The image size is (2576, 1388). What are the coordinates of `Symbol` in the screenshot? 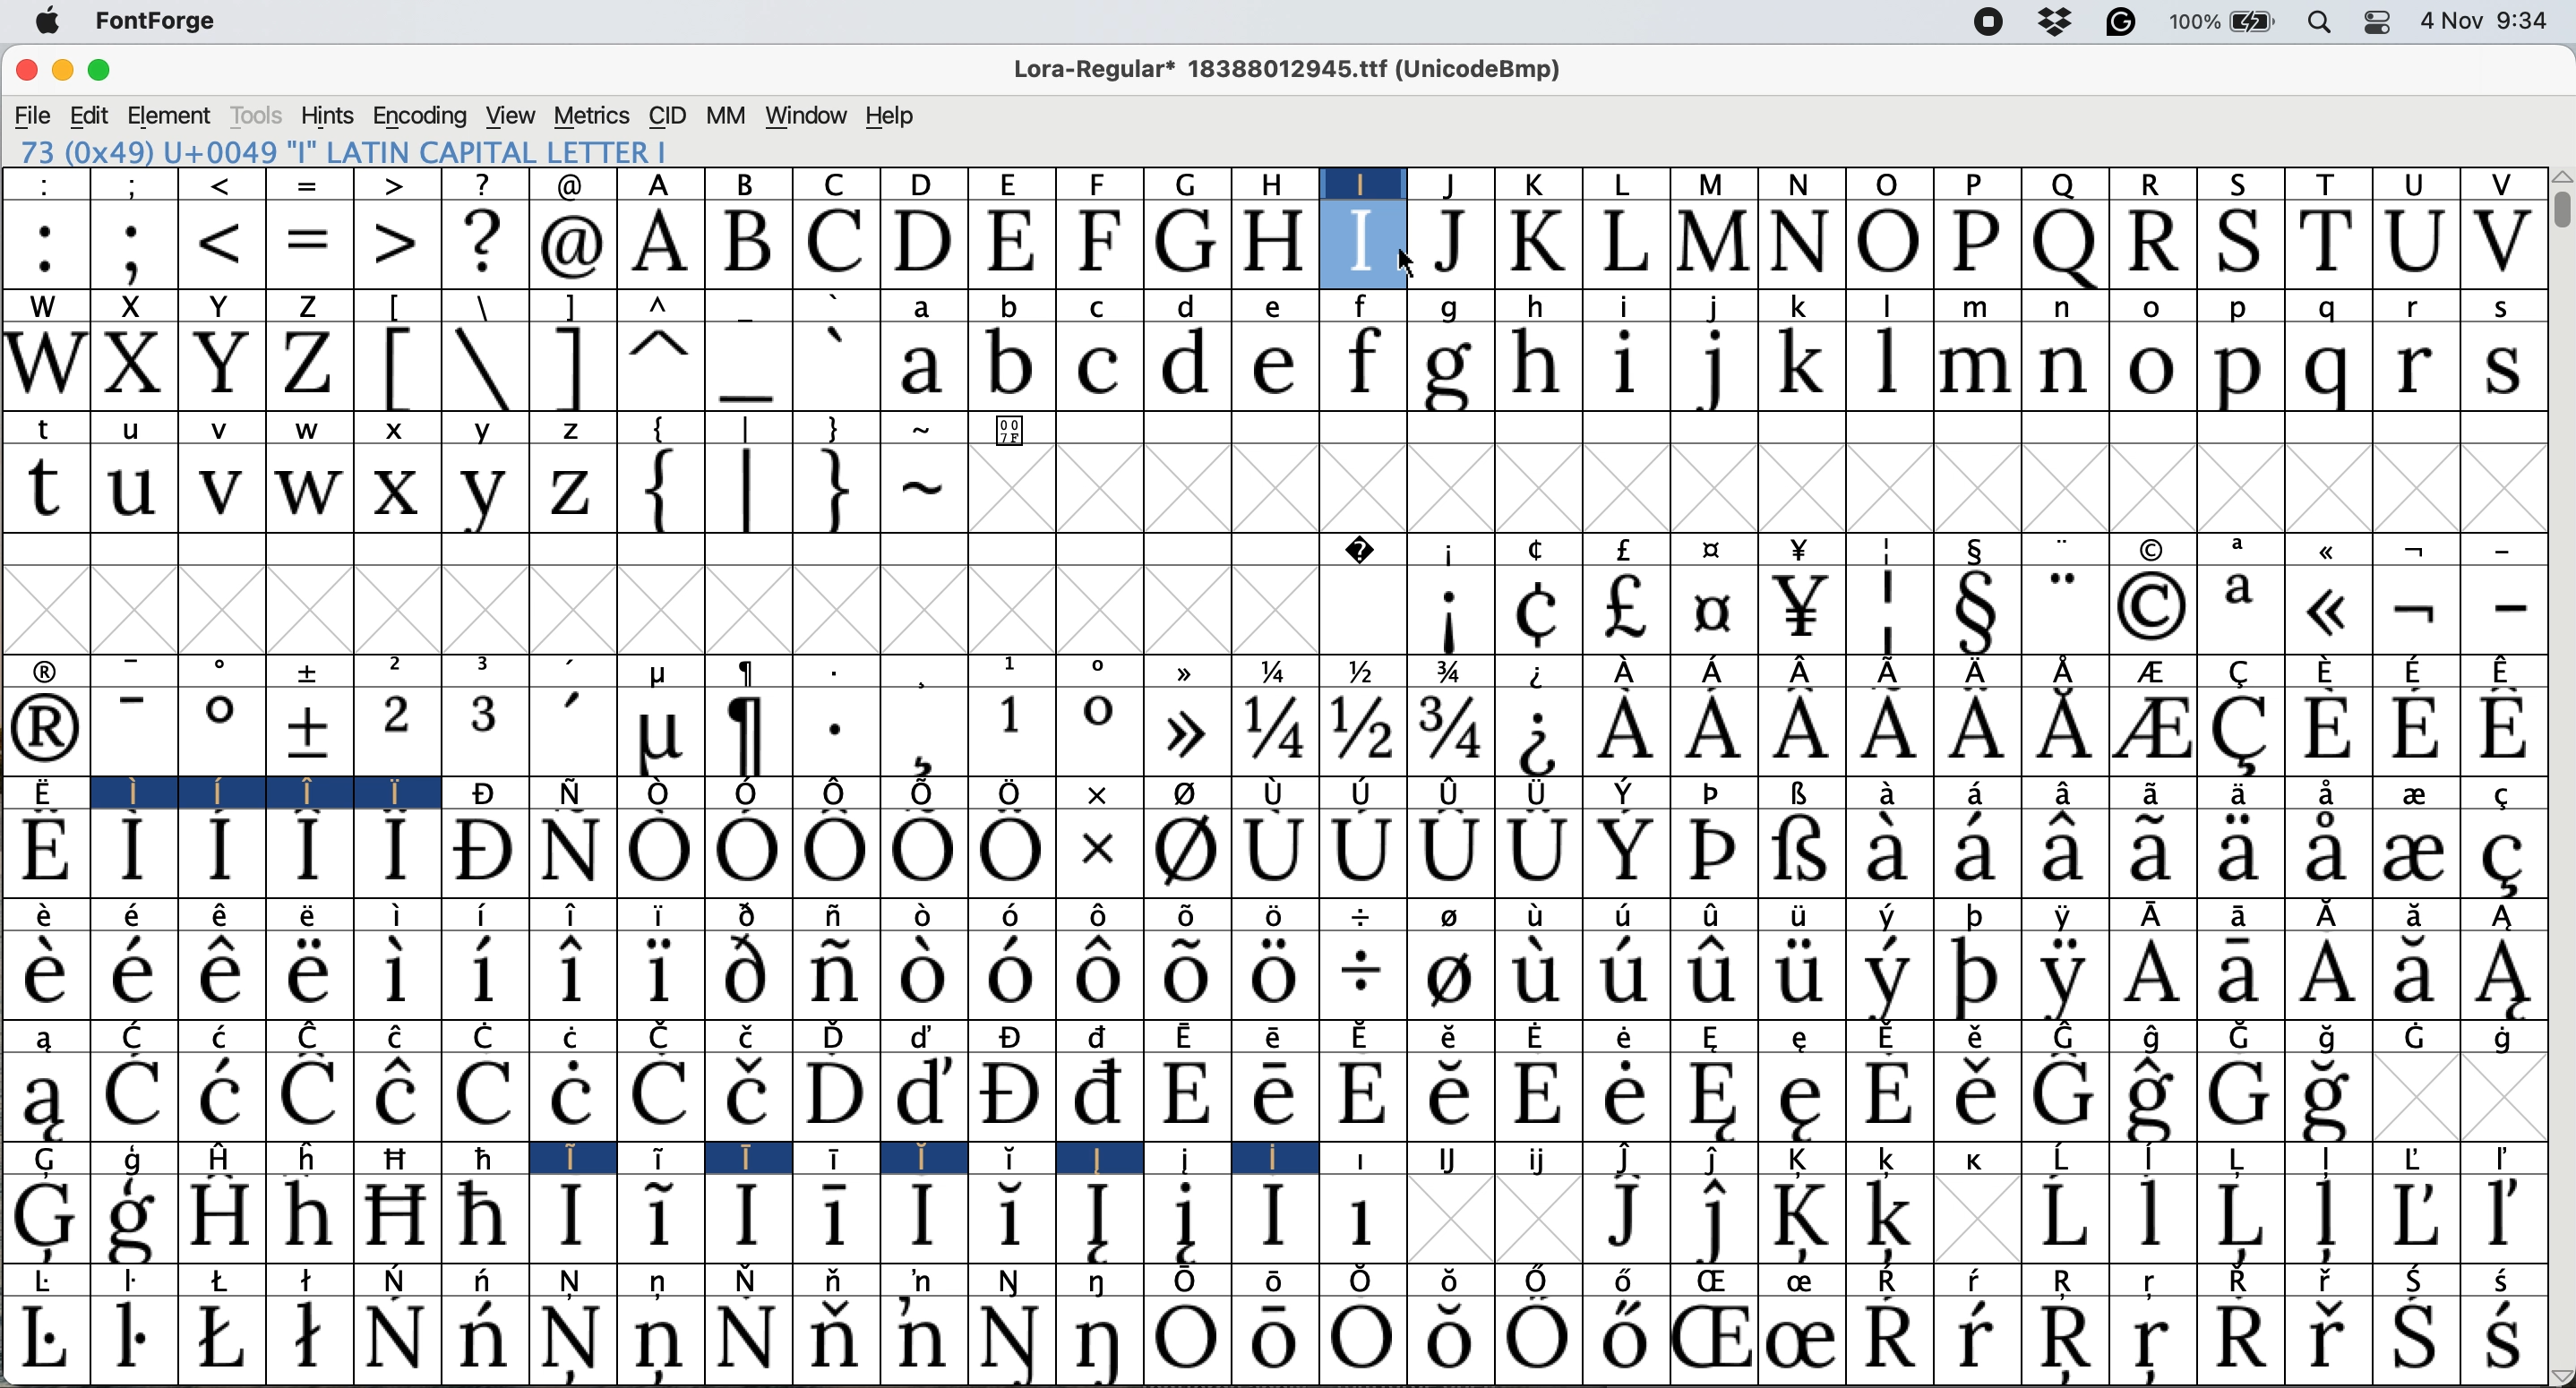 It's located at (2416, 855).